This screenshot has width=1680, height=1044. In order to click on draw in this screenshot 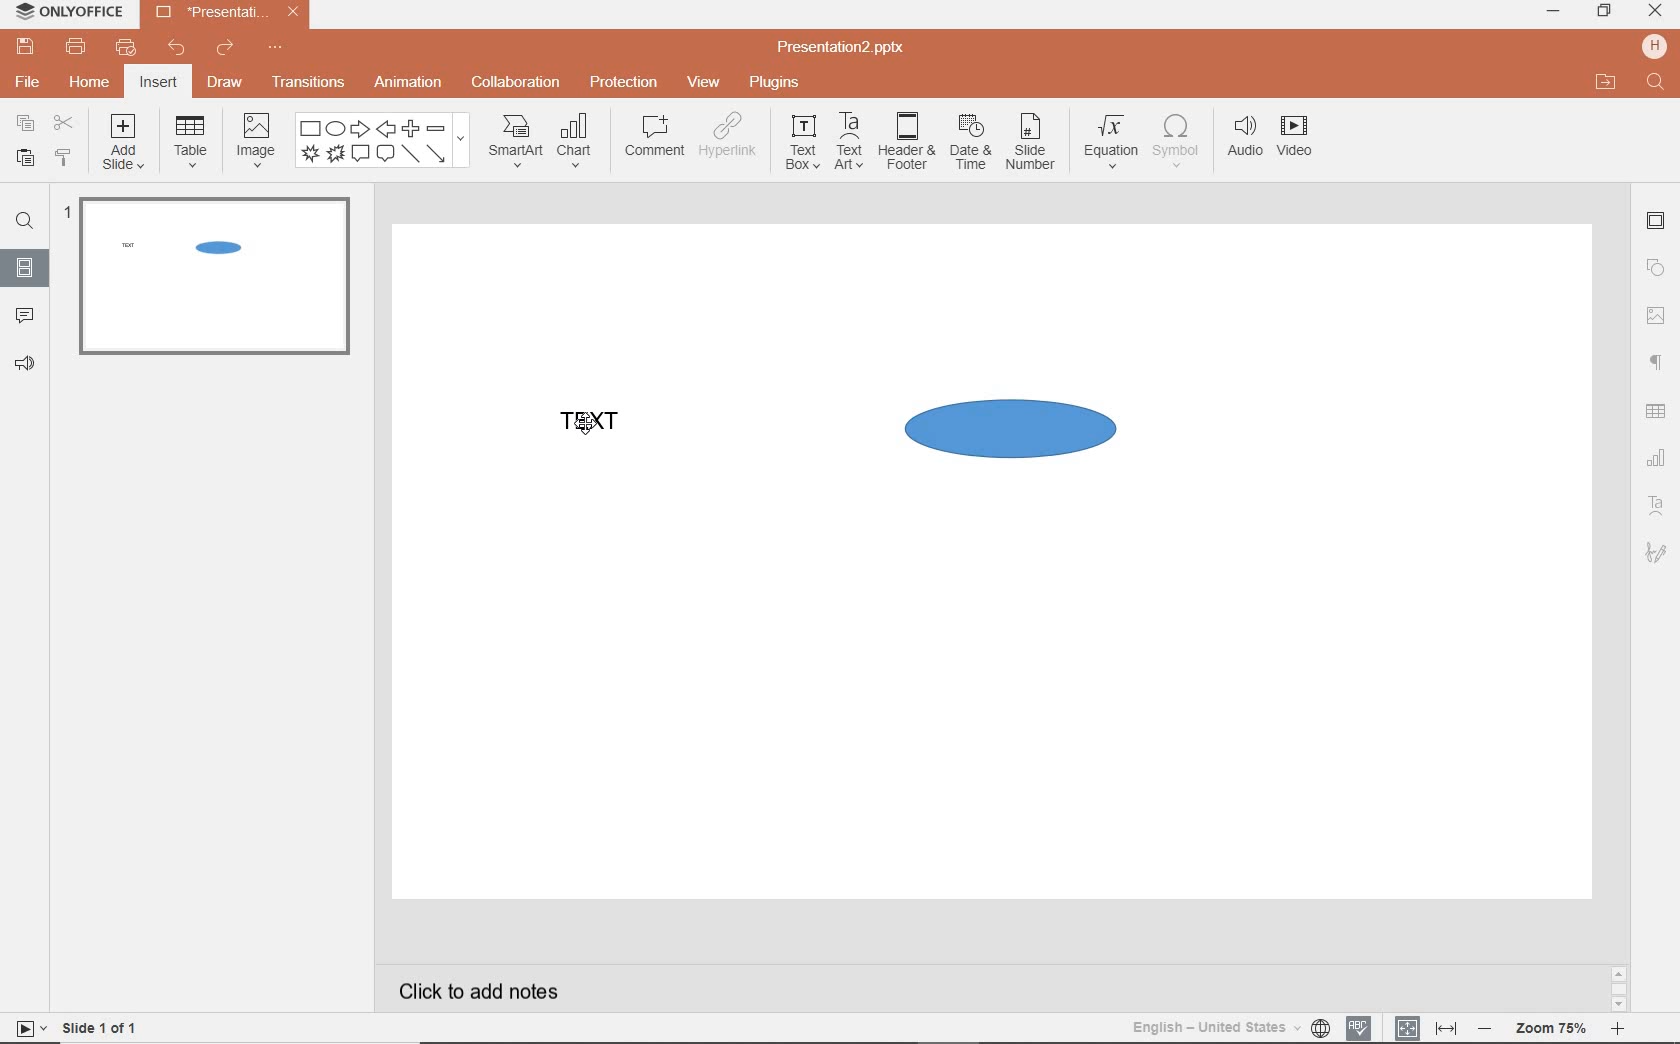, I will do `click(228, 82)`.